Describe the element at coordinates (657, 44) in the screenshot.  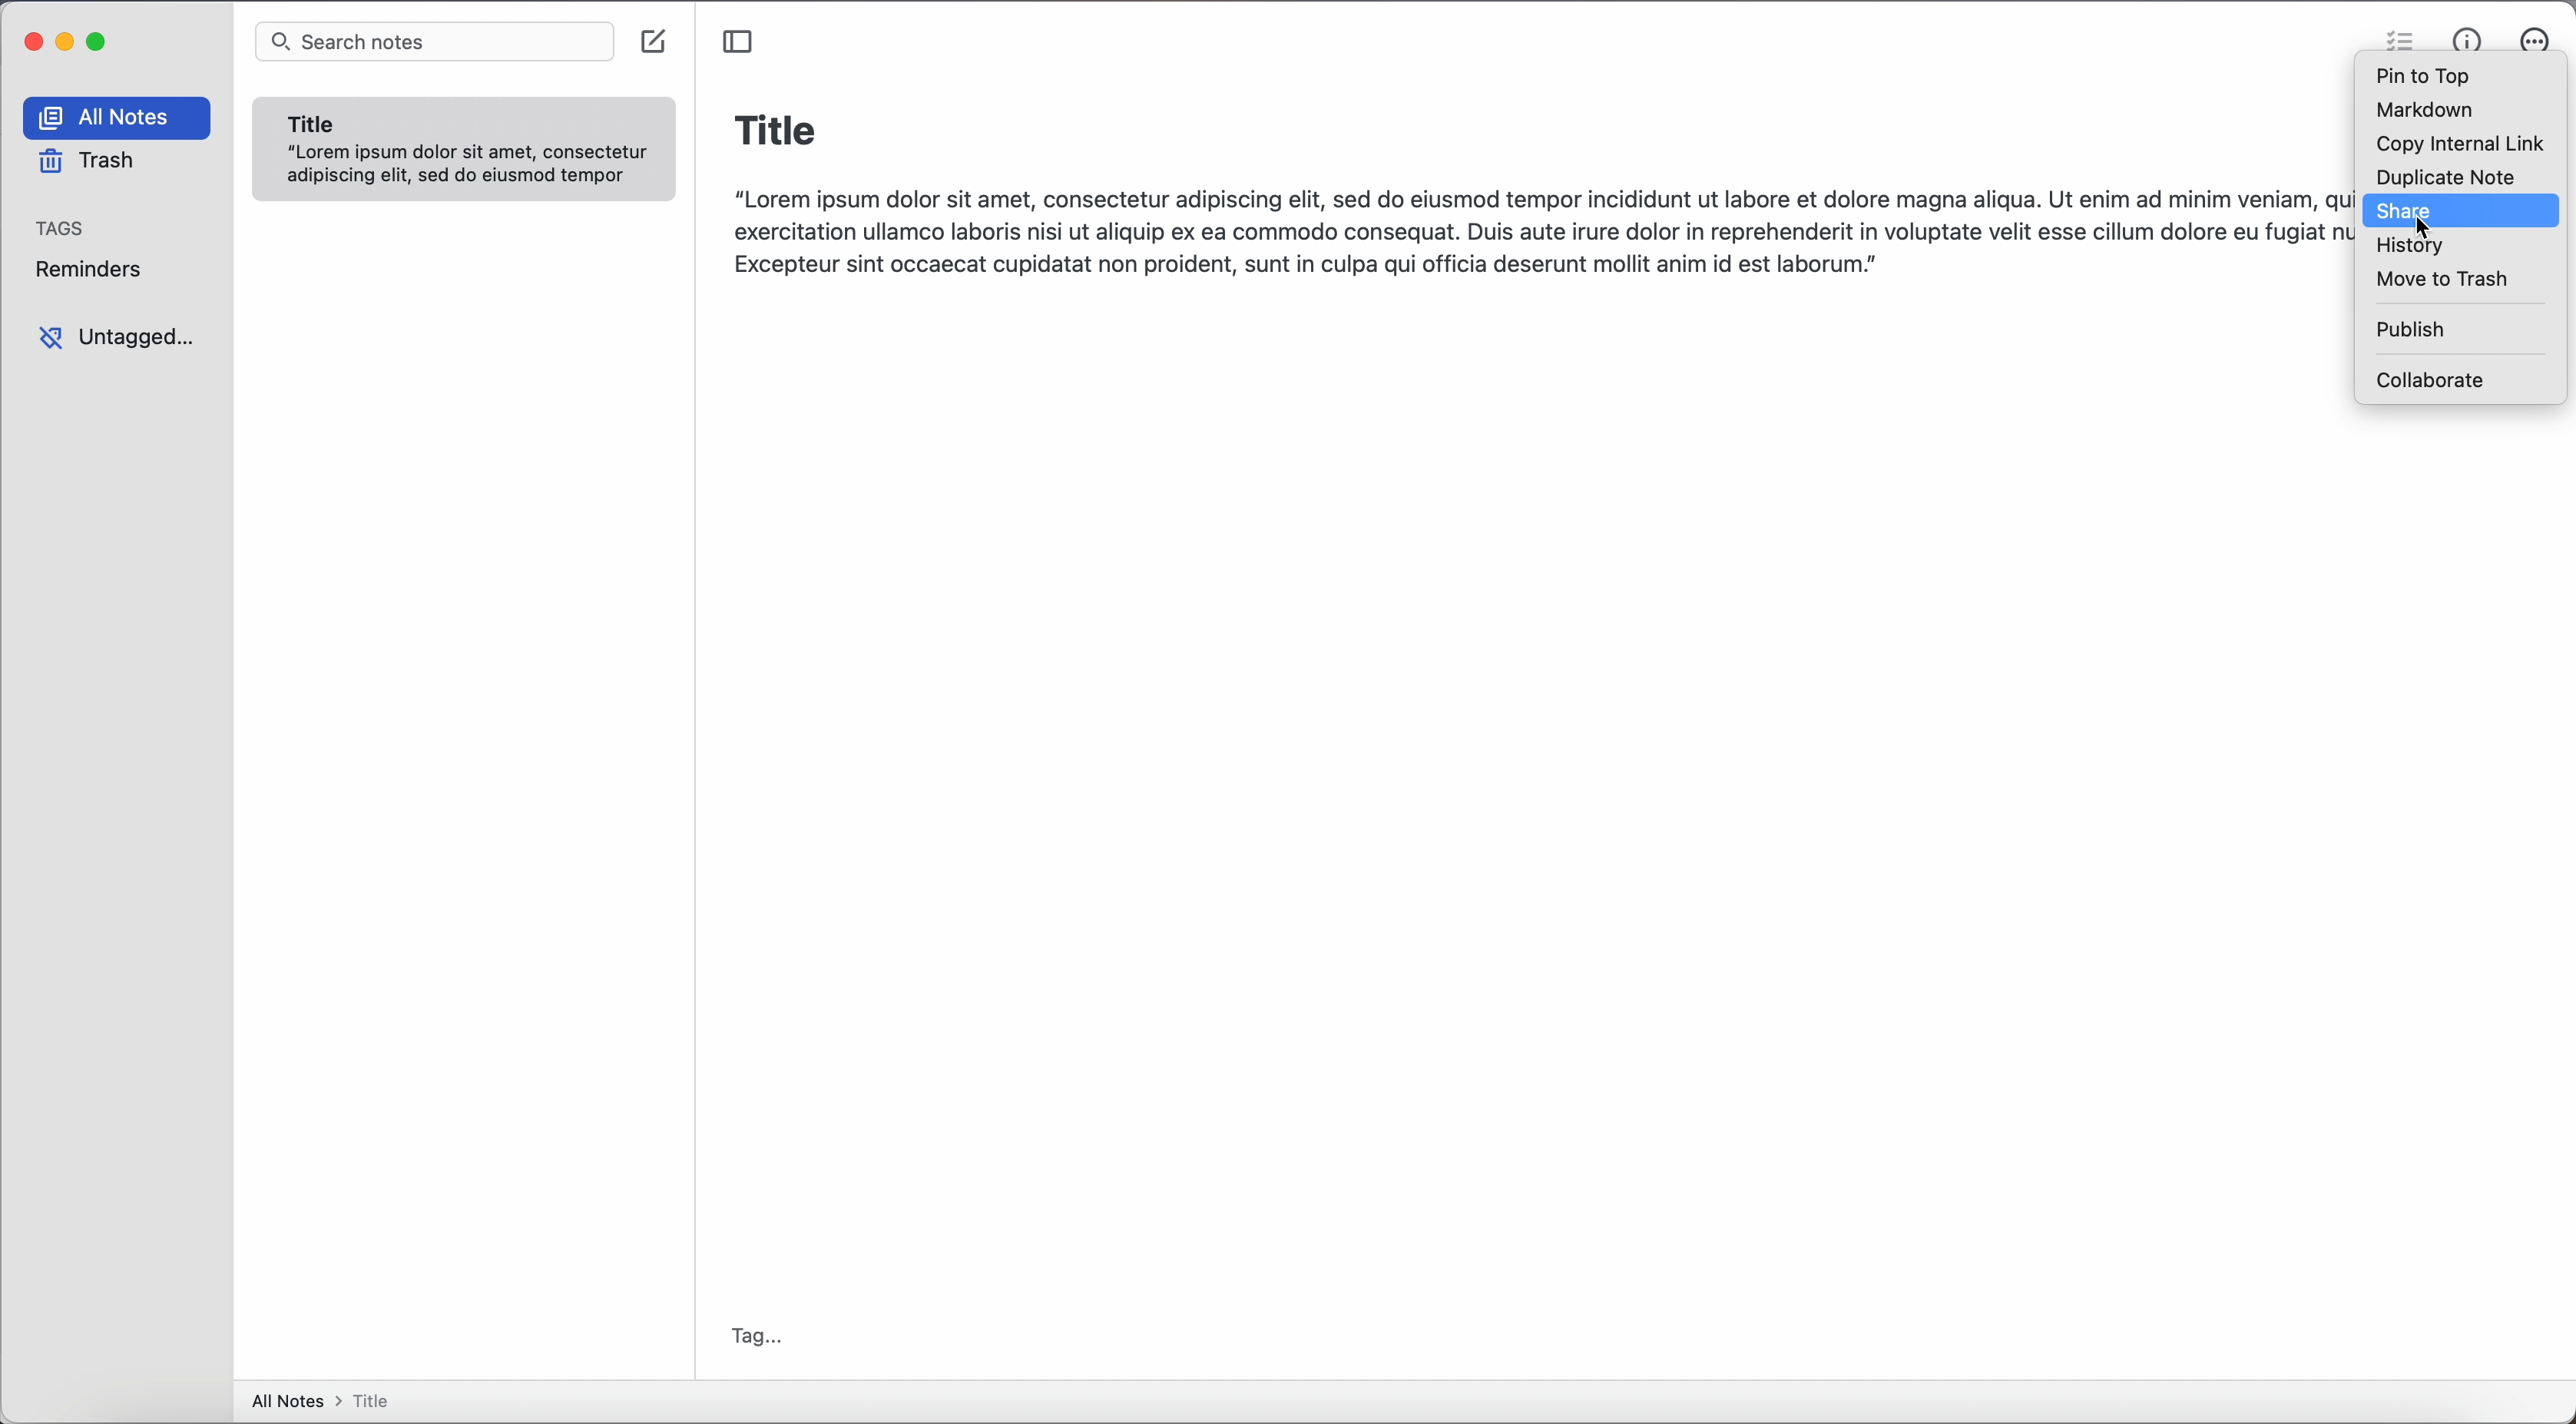
I see `create note` at that location.